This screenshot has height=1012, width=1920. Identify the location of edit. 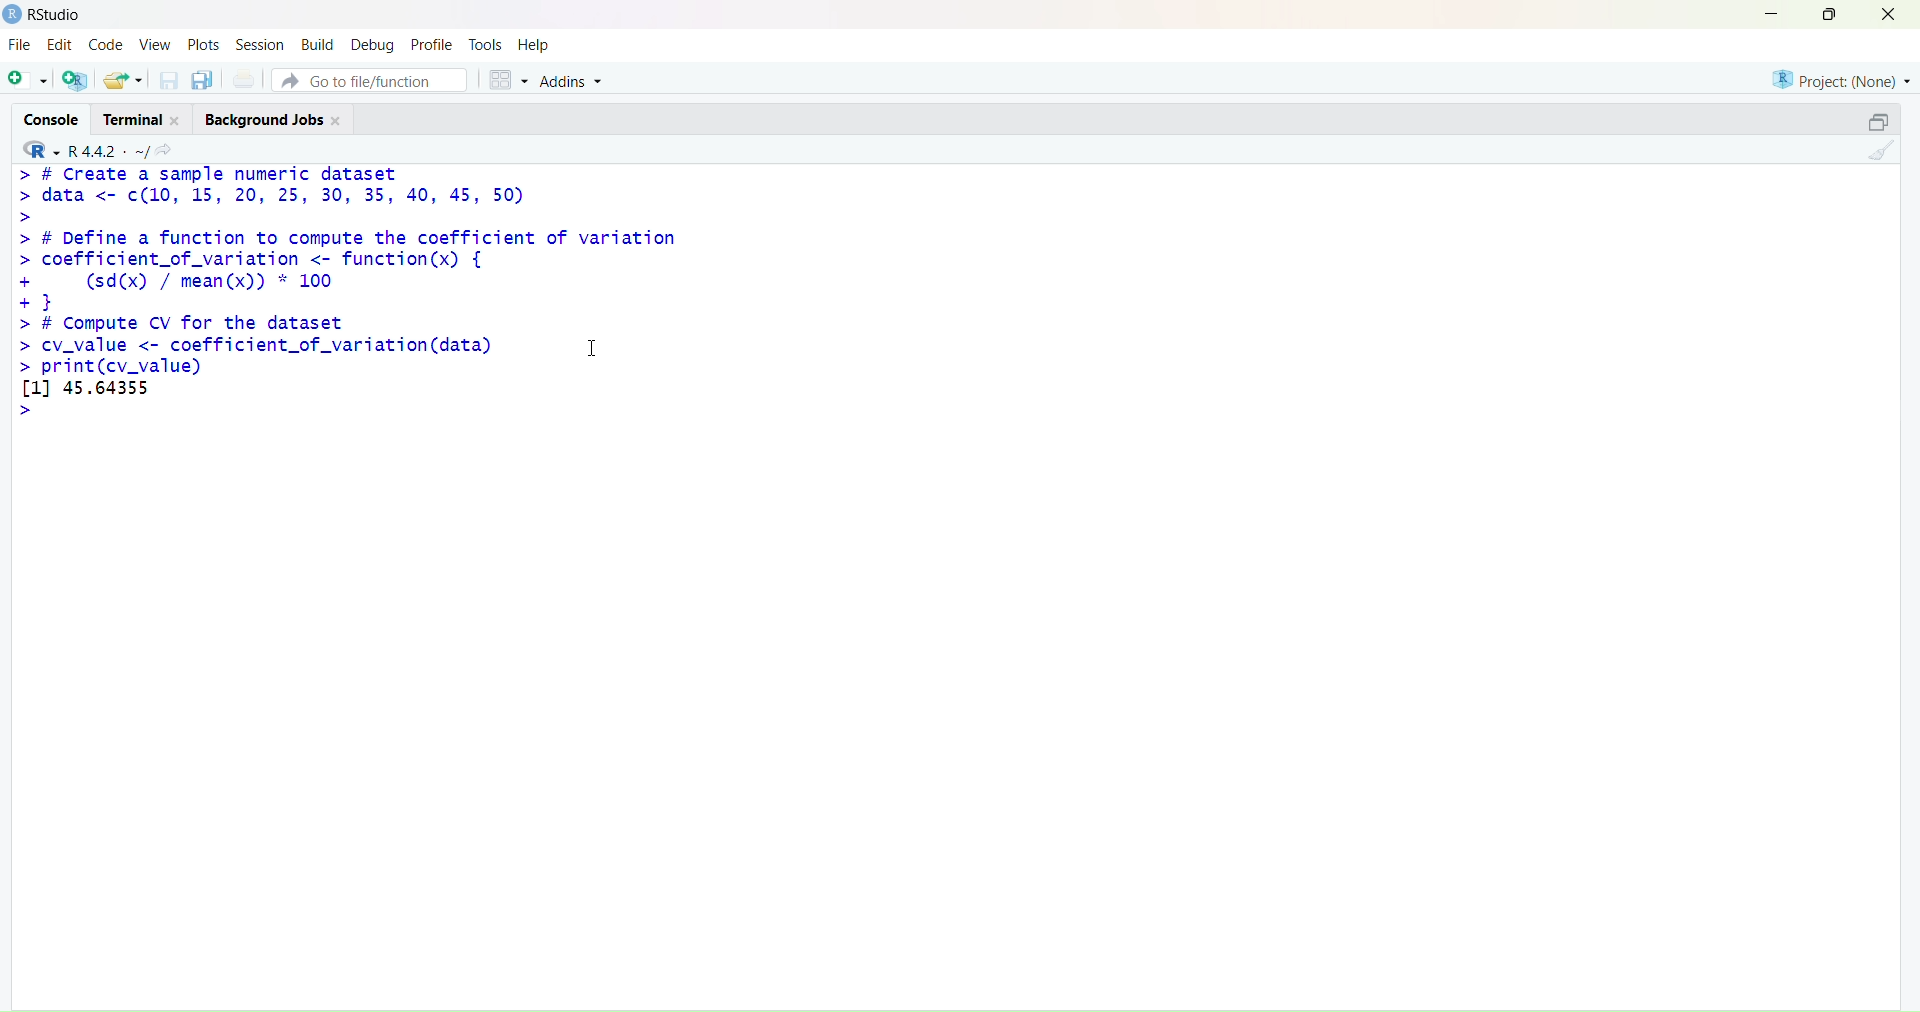
(60, 44).